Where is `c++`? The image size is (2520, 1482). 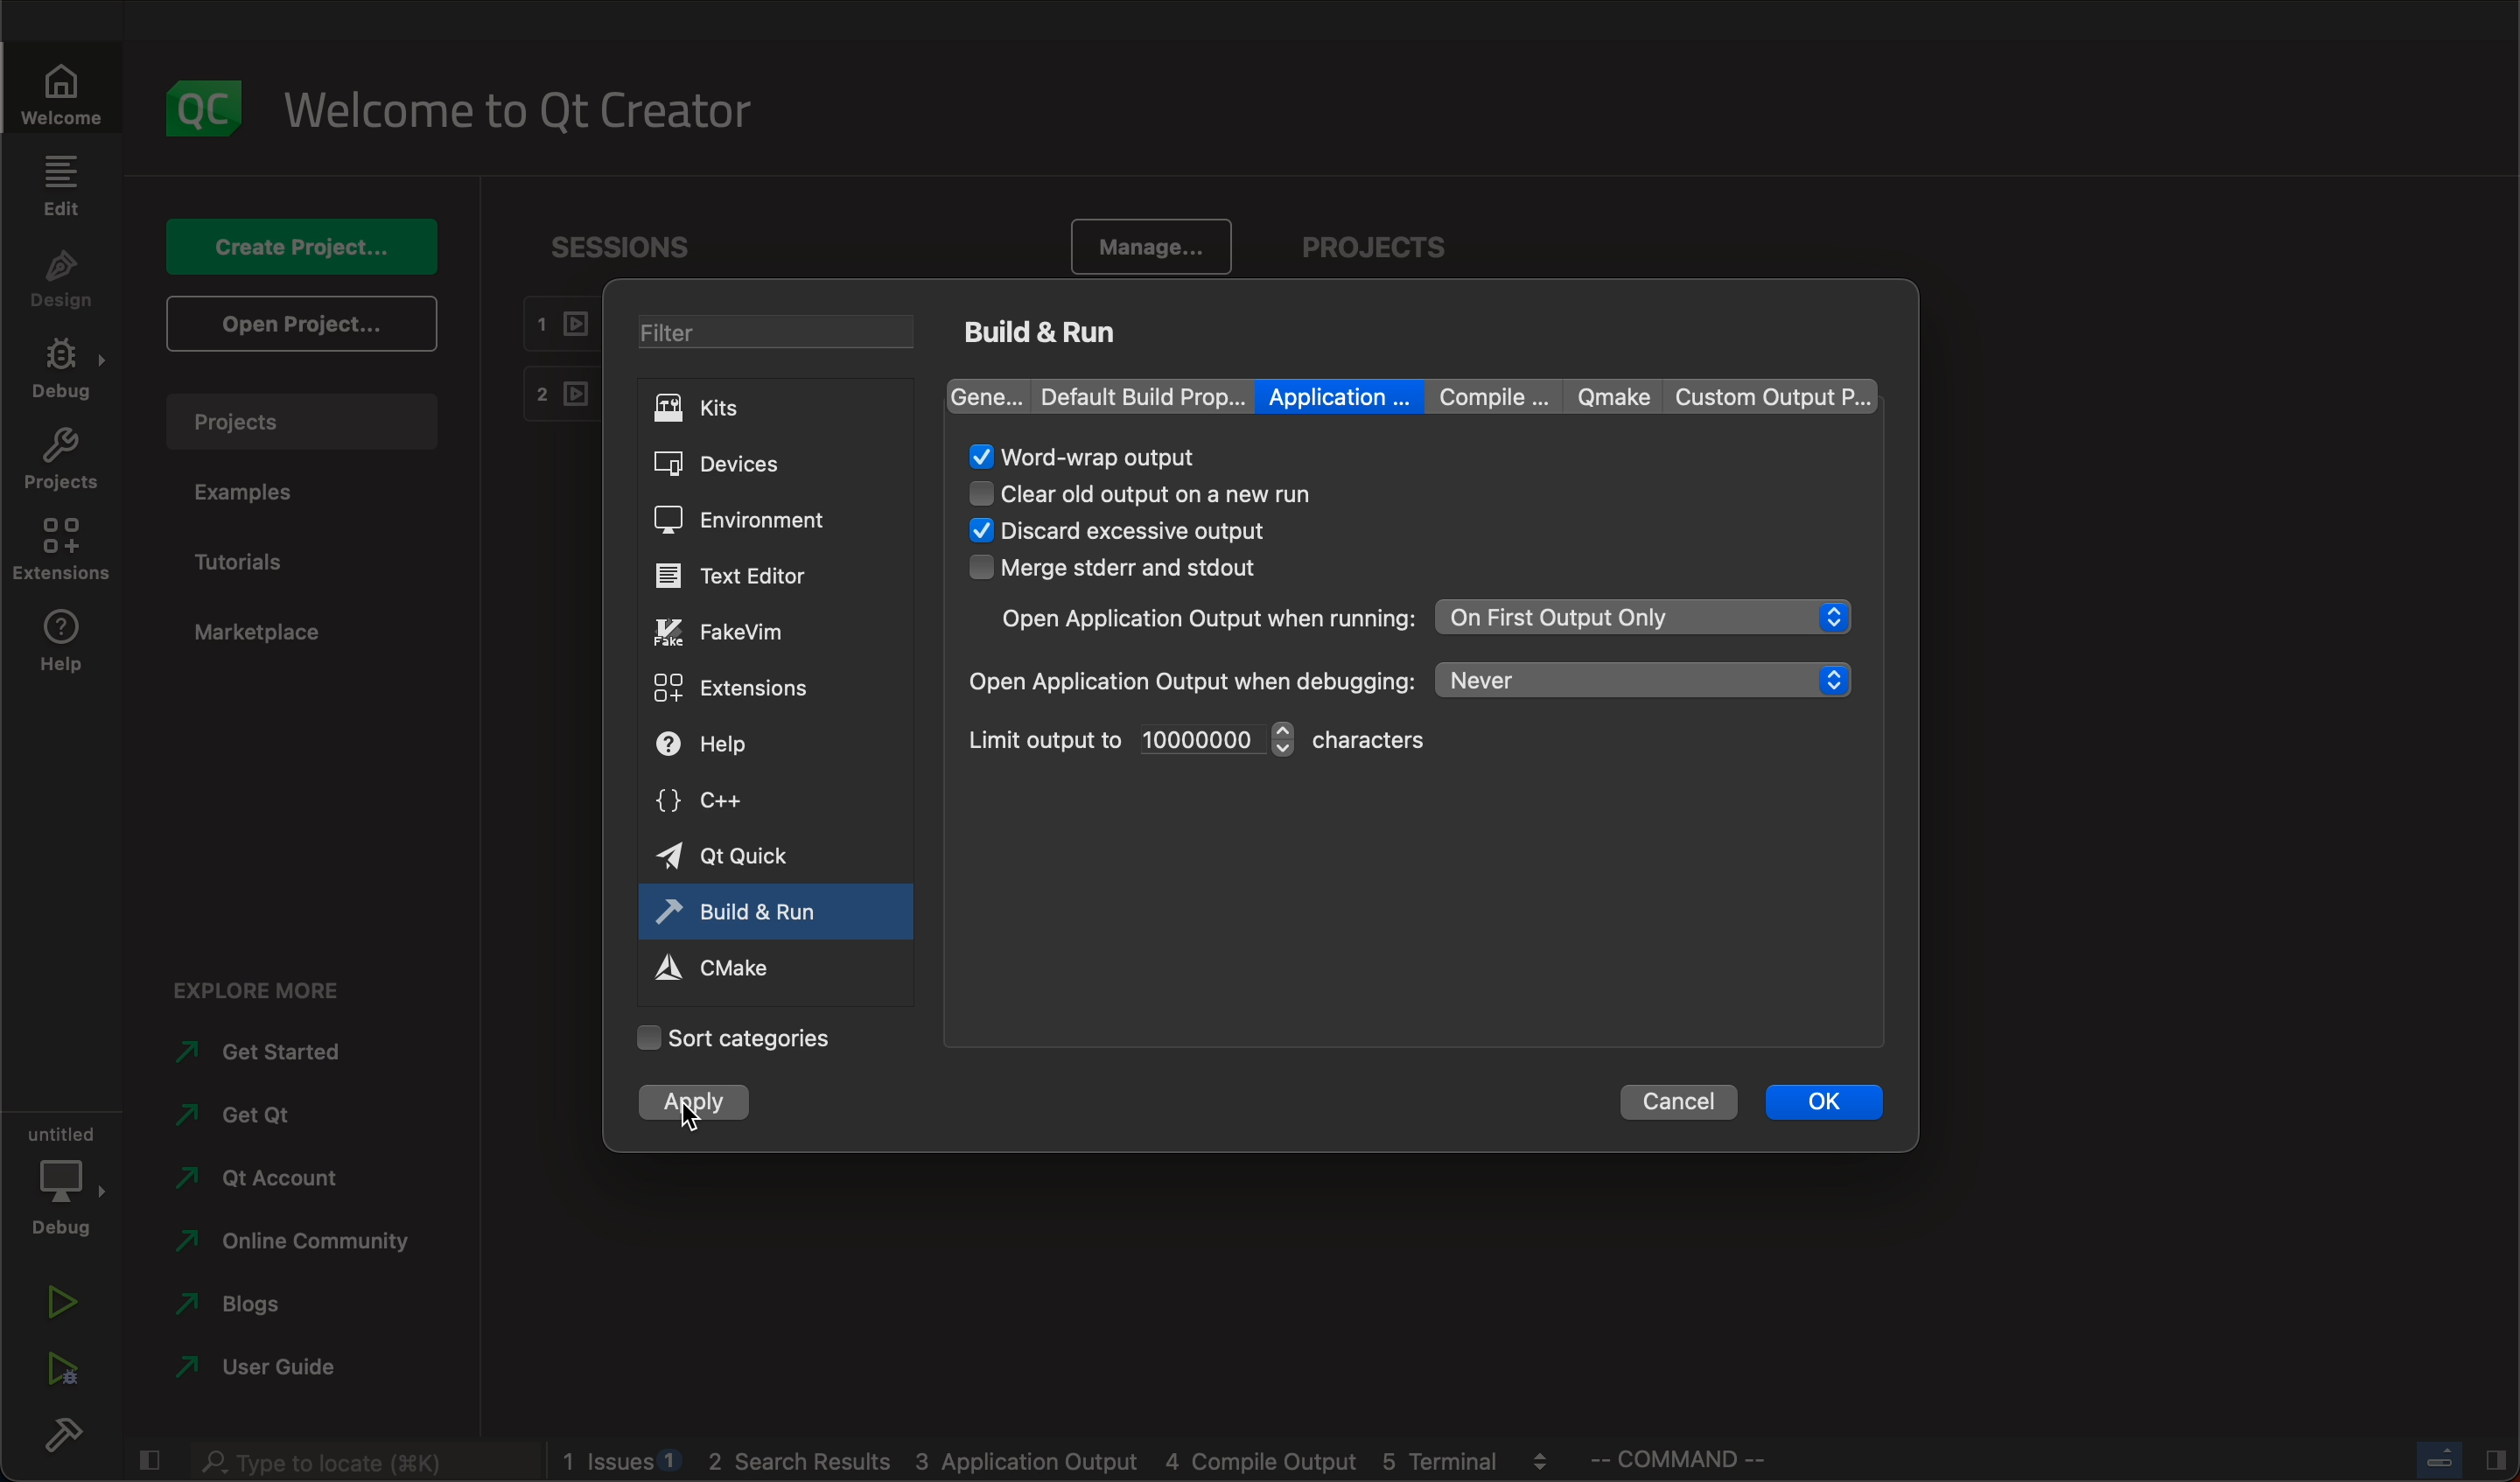
c++ is located at coordinates (748, 800).